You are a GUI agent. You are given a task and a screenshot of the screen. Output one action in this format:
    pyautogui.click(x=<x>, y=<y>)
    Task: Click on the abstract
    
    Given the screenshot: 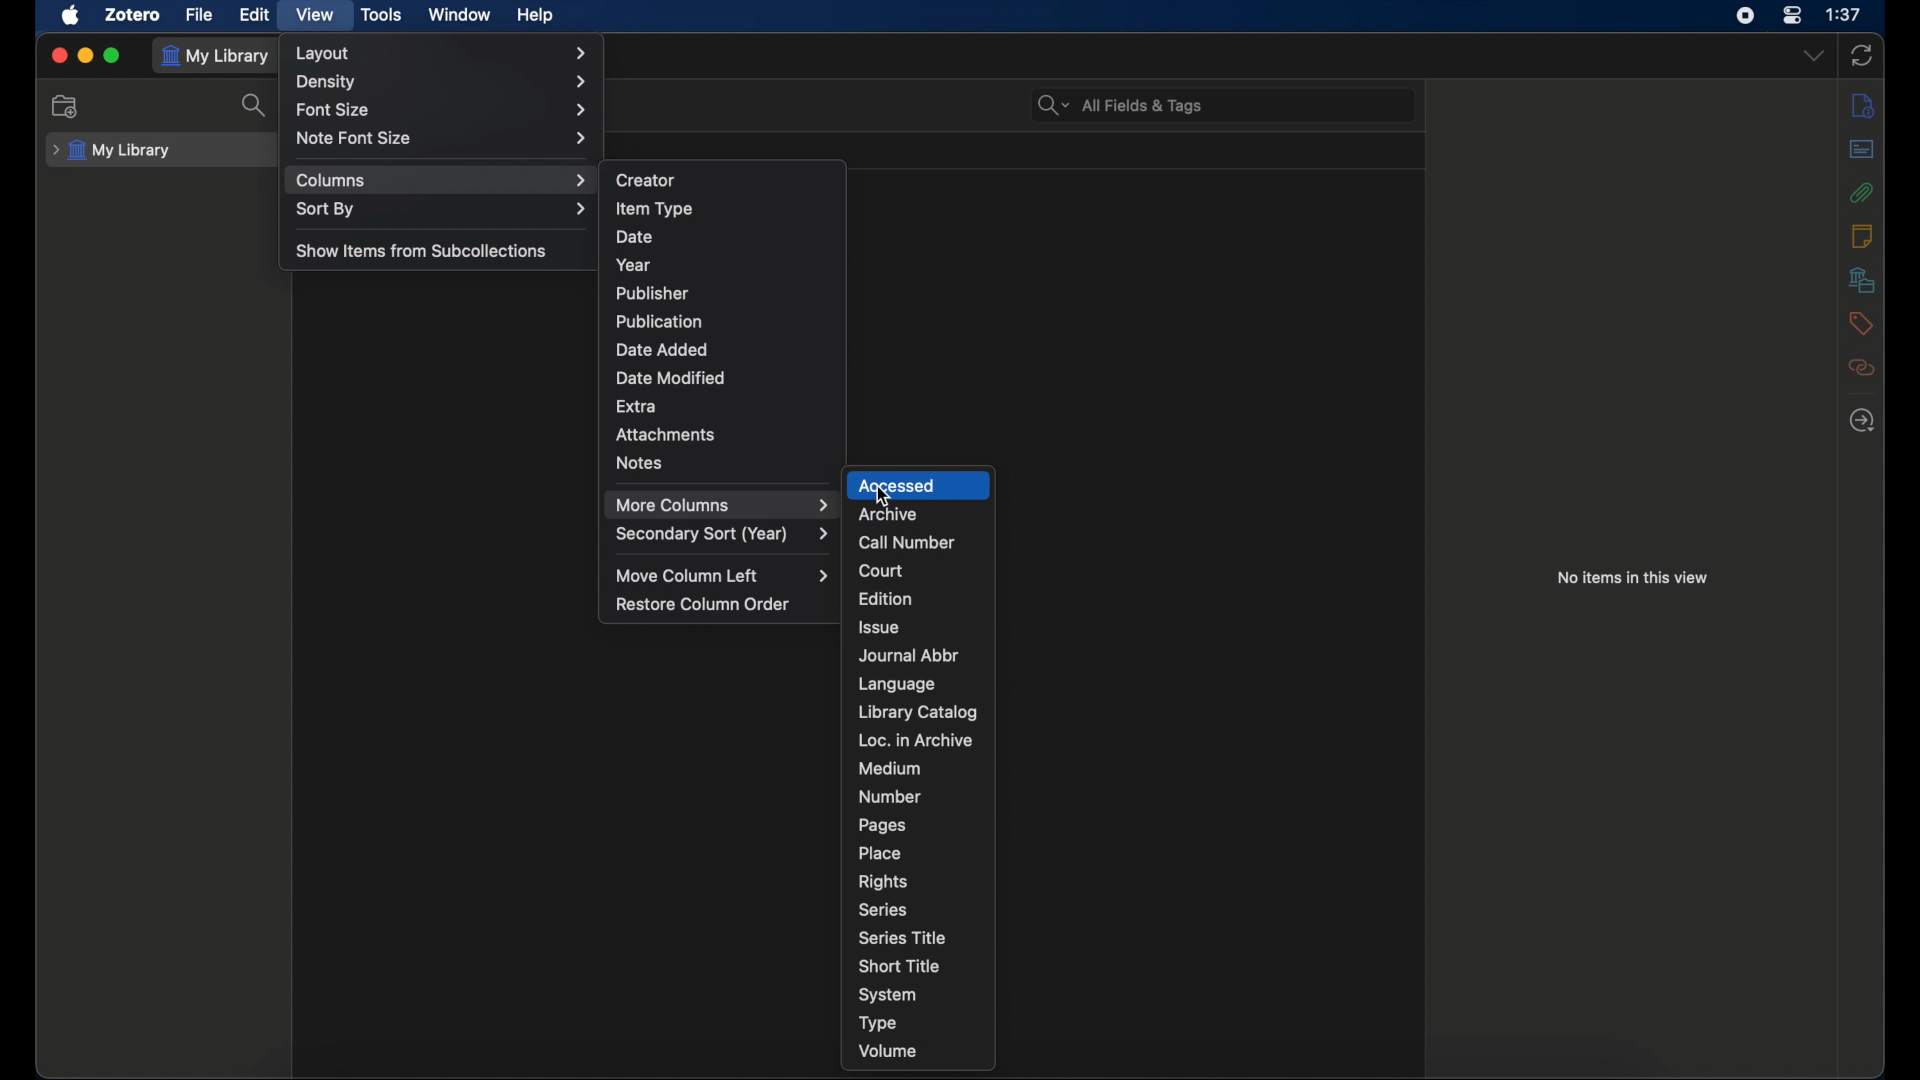 What is the action you would take?
    pyautogui.click(x=1862, y=148)
    